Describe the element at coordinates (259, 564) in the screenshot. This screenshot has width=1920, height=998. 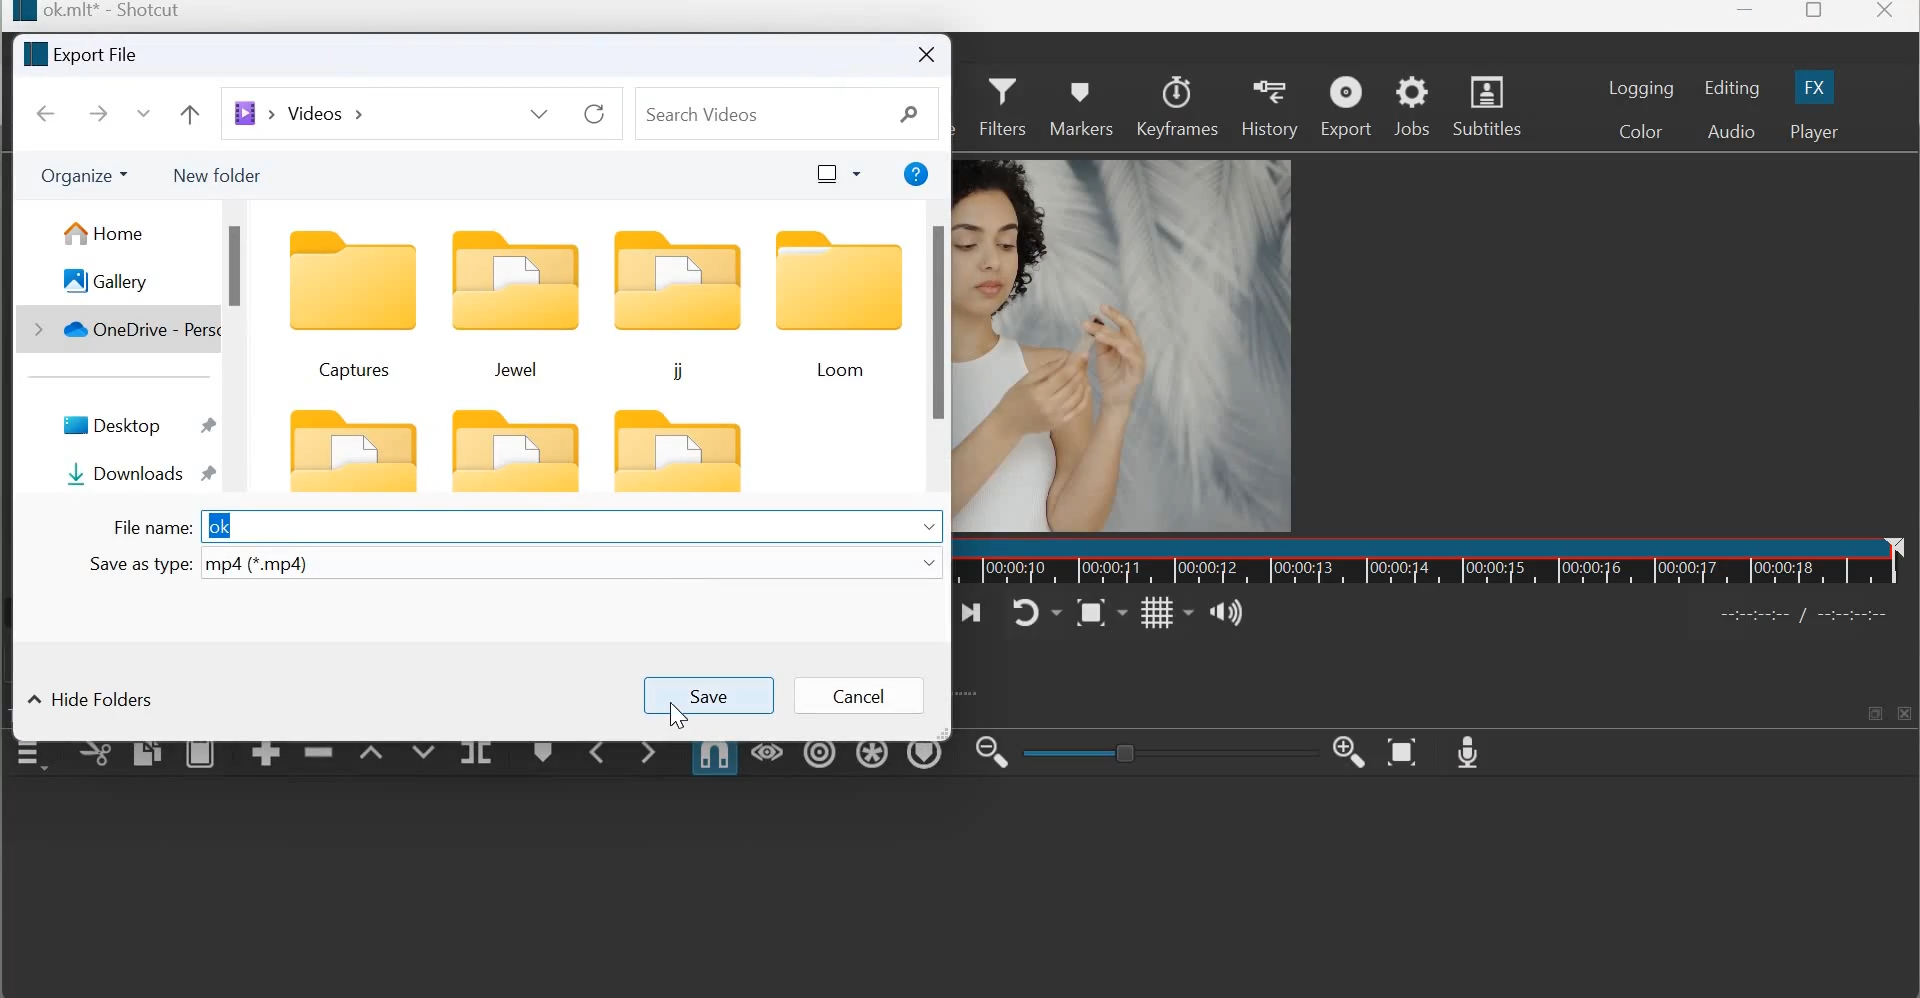
I see `mp4 (*.mp4)` at that location.